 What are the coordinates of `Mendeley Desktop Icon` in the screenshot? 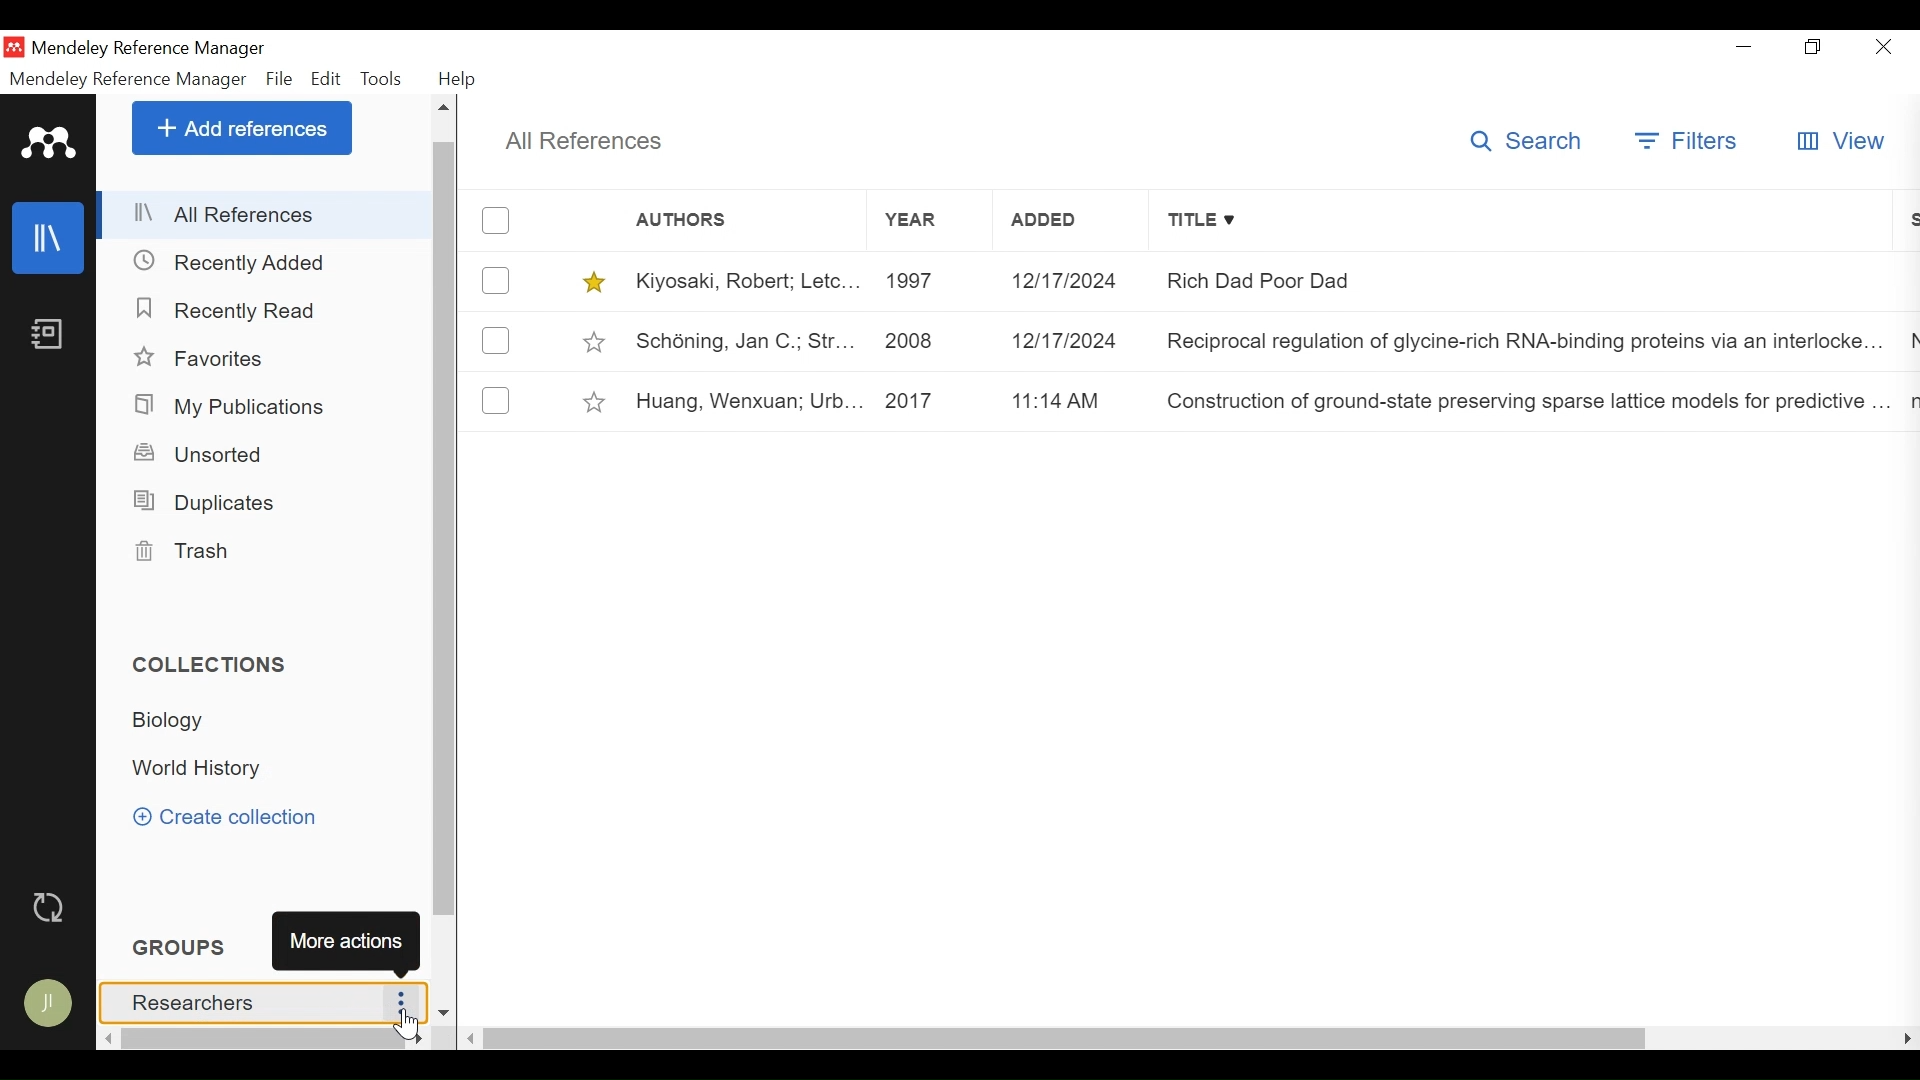 It's located at (14, 47).